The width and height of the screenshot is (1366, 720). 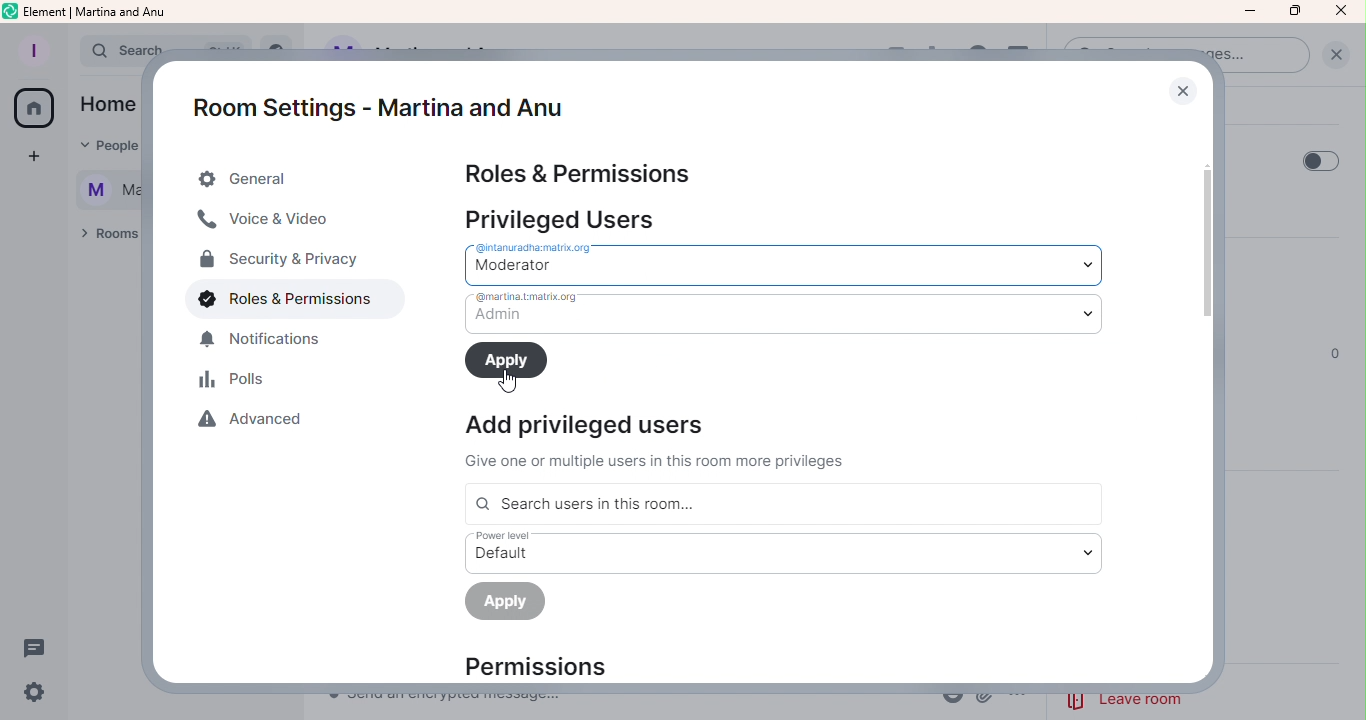 What do you see at coordinates (669, 441) in the screenshot?
I see `Add privileged users` at bounding box center [669, 441].